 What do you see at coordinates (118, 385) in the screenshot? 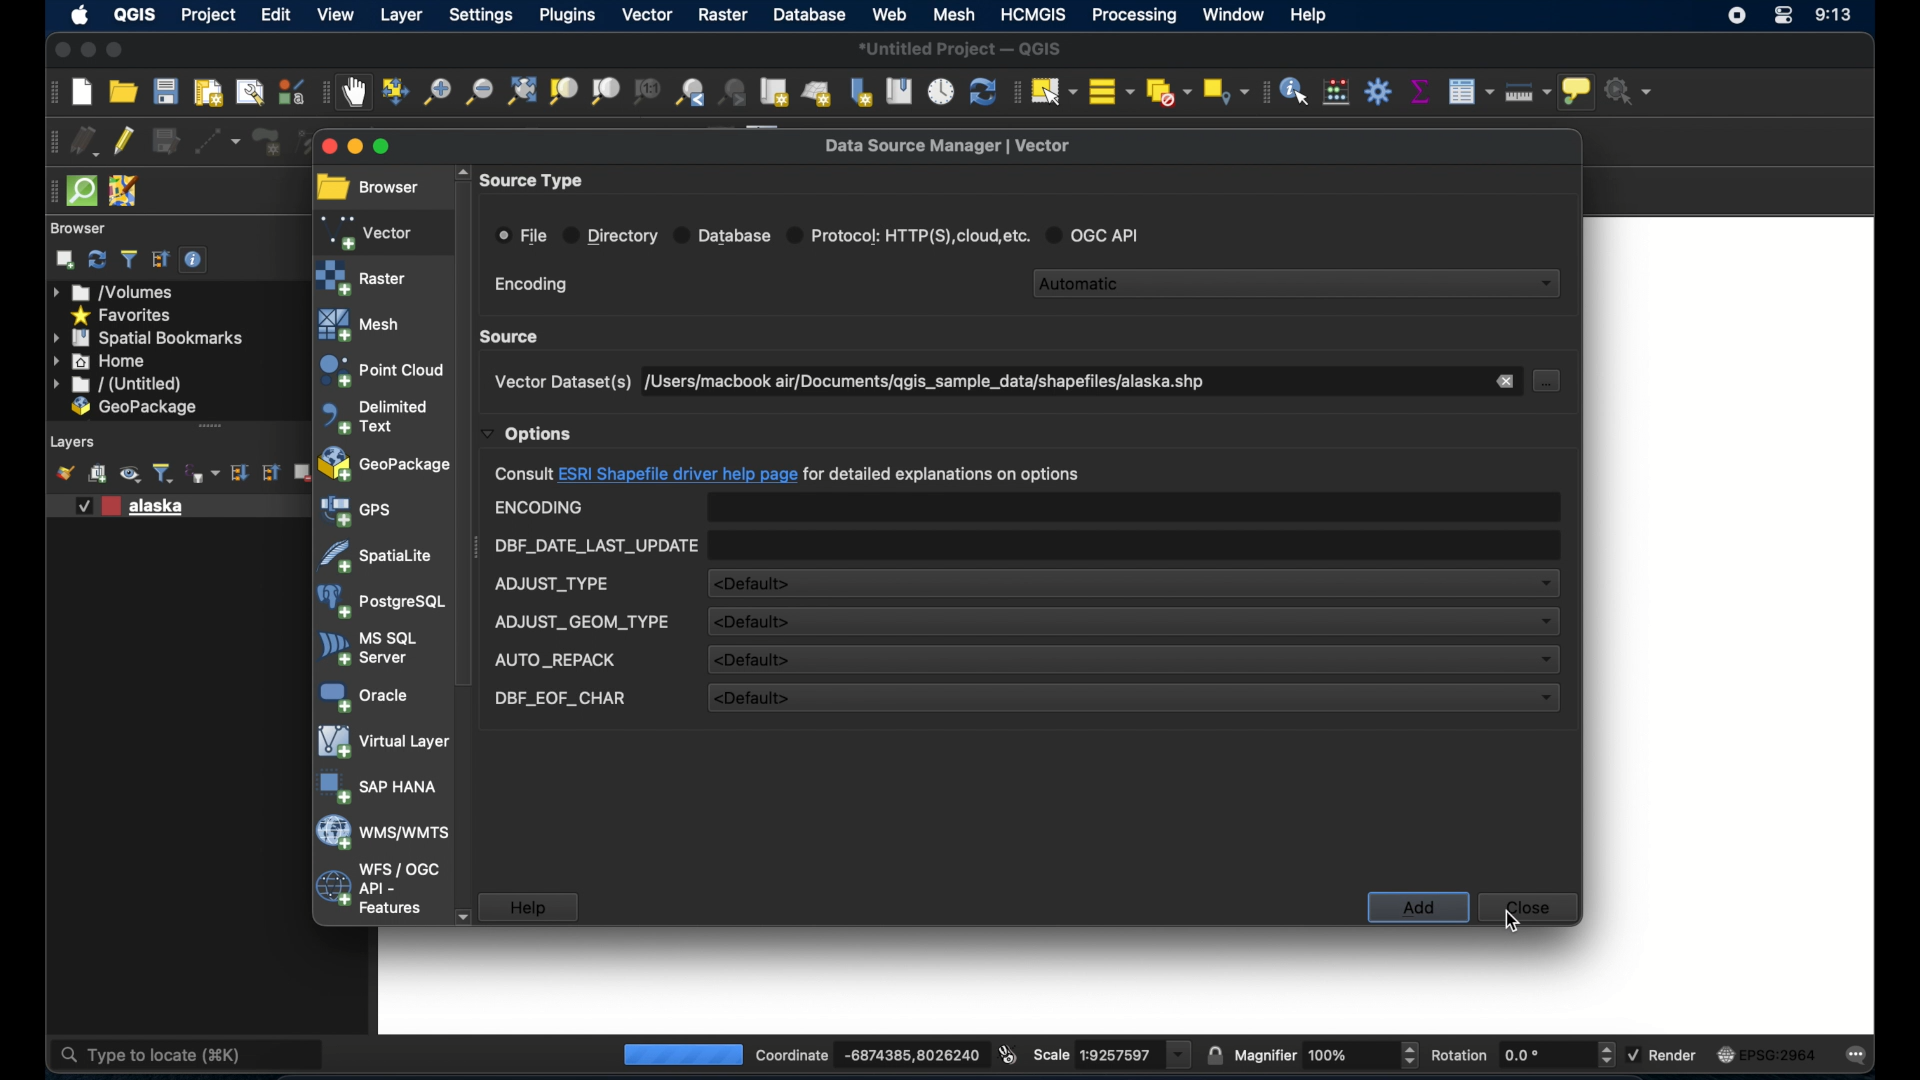
I see `untitled` at bounding box center [118, 385].